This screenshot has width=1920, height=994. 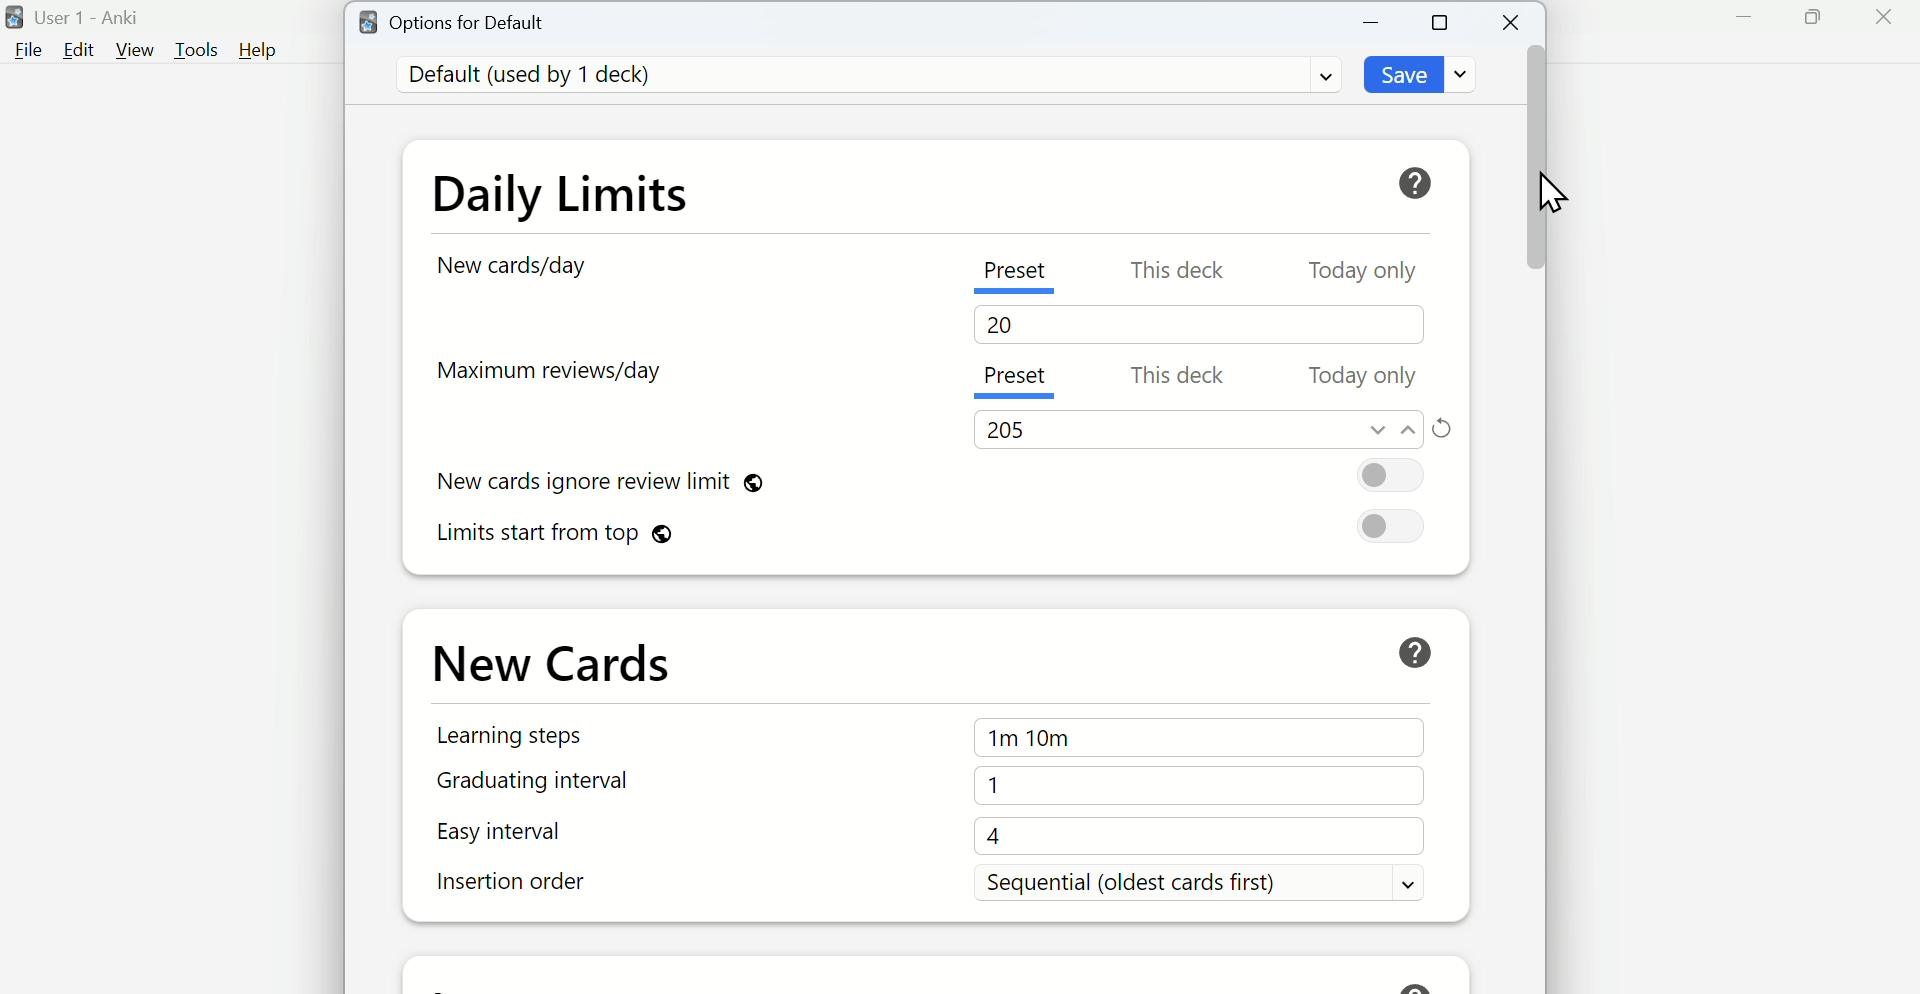 What do you see at coordinates (1012, 274) in the screenshot?
I see `Preset` at bounding box center [1012, 274].